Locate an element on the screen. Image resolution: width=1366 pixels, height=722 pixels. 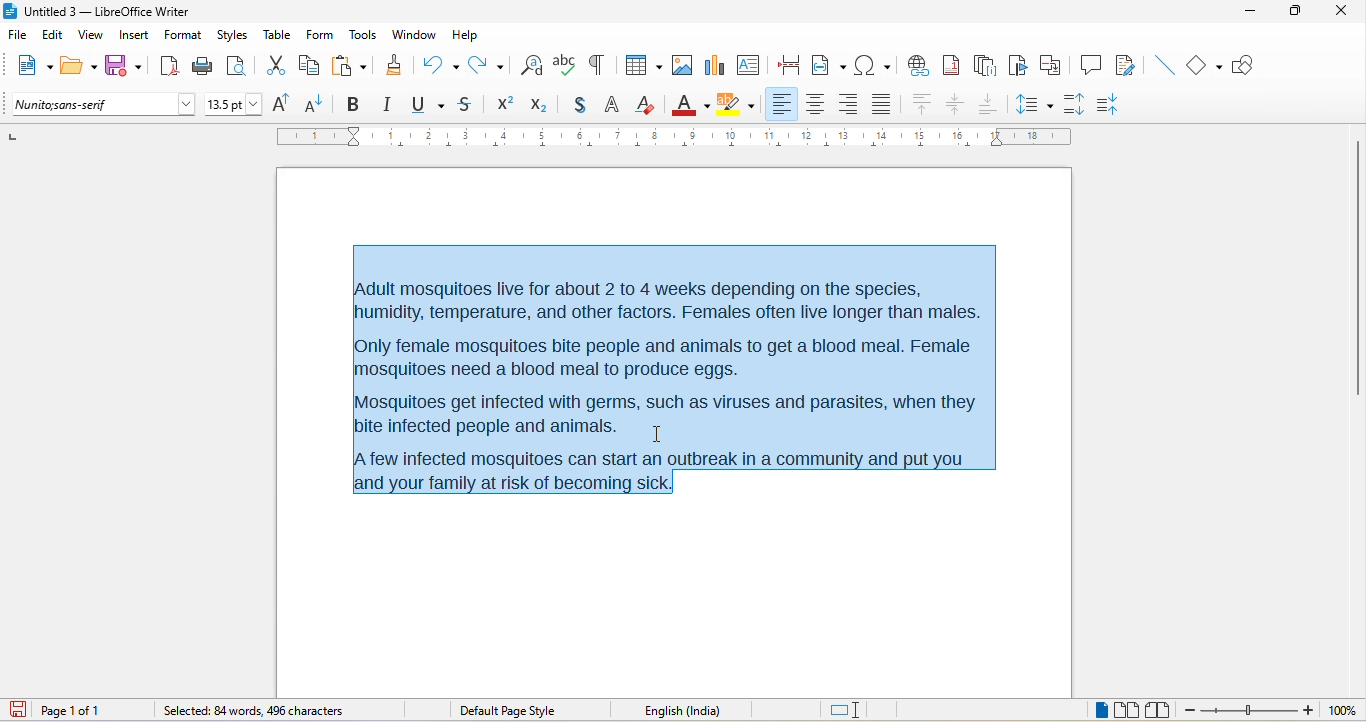
set line spacing is located at coordinates (1033, 102).